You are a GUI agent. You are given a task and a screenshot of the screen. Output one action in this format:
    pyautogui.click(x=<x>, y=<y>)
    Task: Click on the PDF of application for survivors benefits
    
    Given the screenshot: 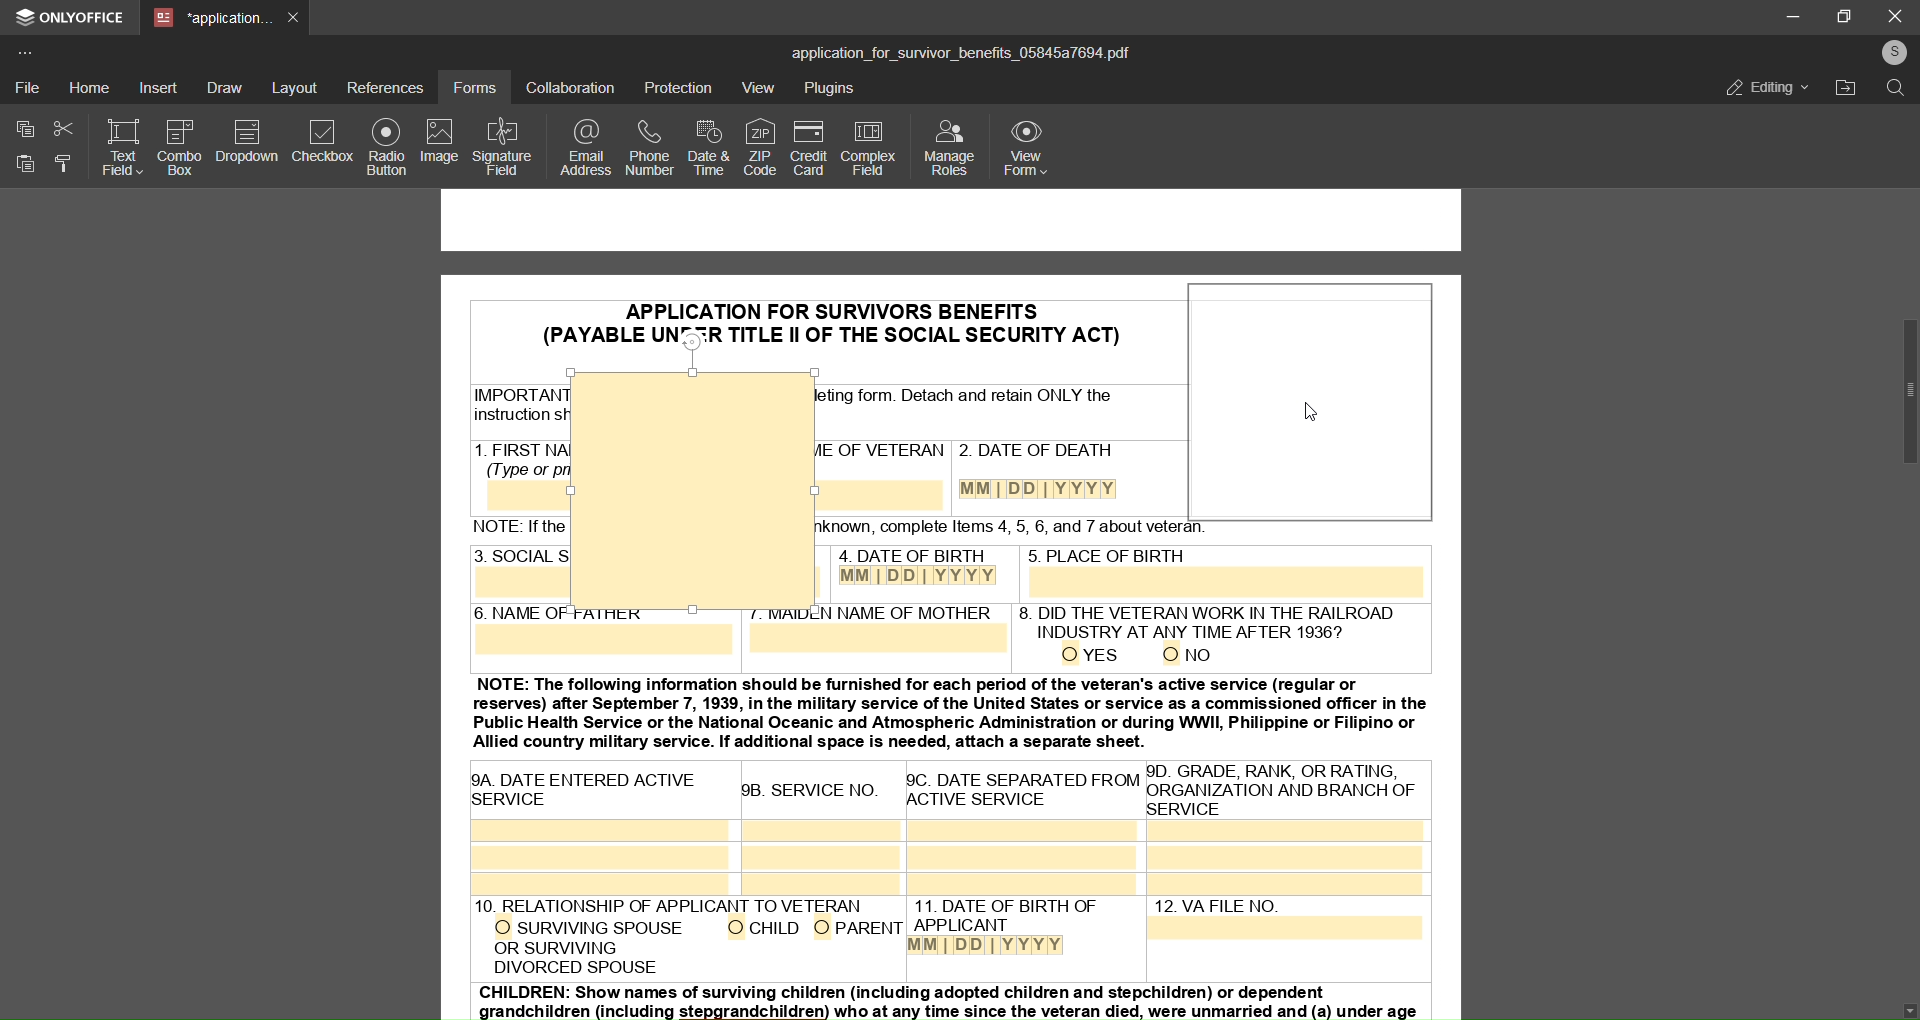 What is the action you would take?
    pyautogui.click(x=1001, y=415)
    